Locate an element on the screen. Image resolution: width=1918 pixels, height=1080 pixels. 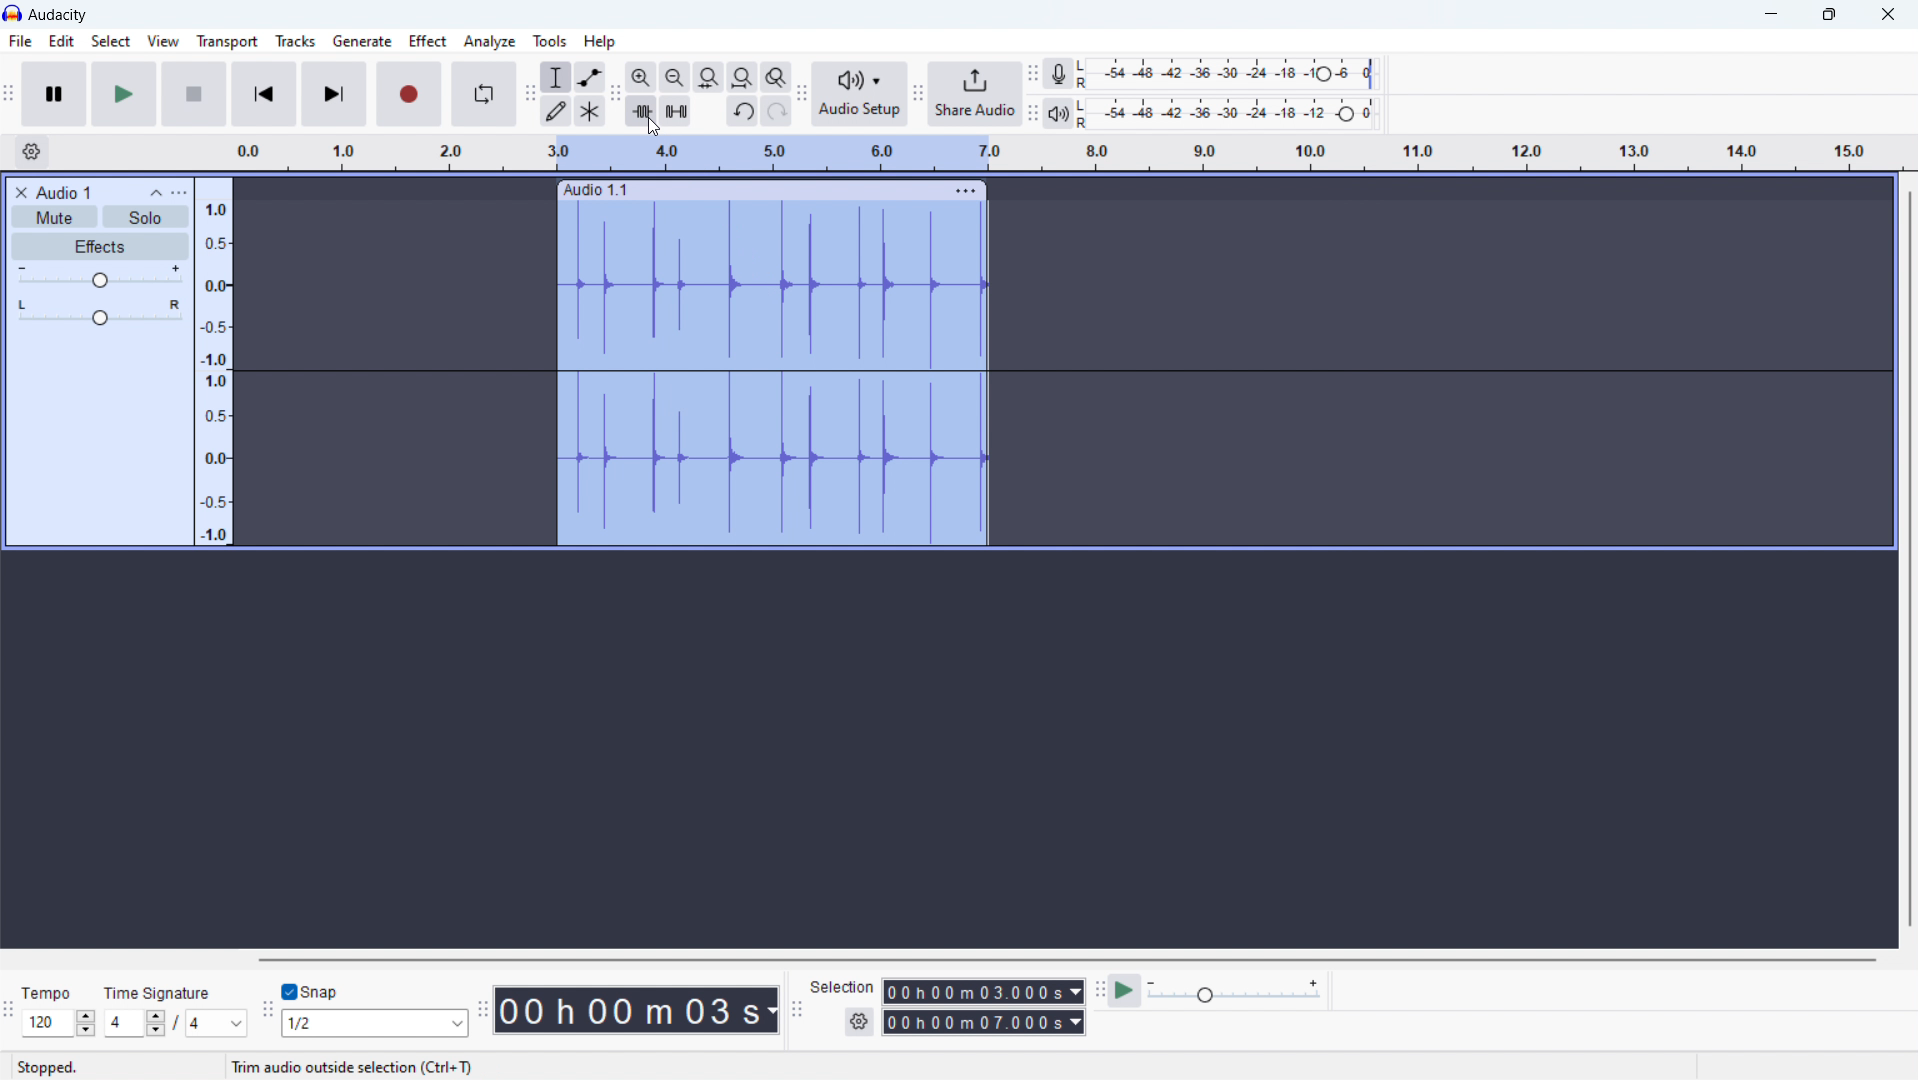
record is located at coordinates (409, 94).